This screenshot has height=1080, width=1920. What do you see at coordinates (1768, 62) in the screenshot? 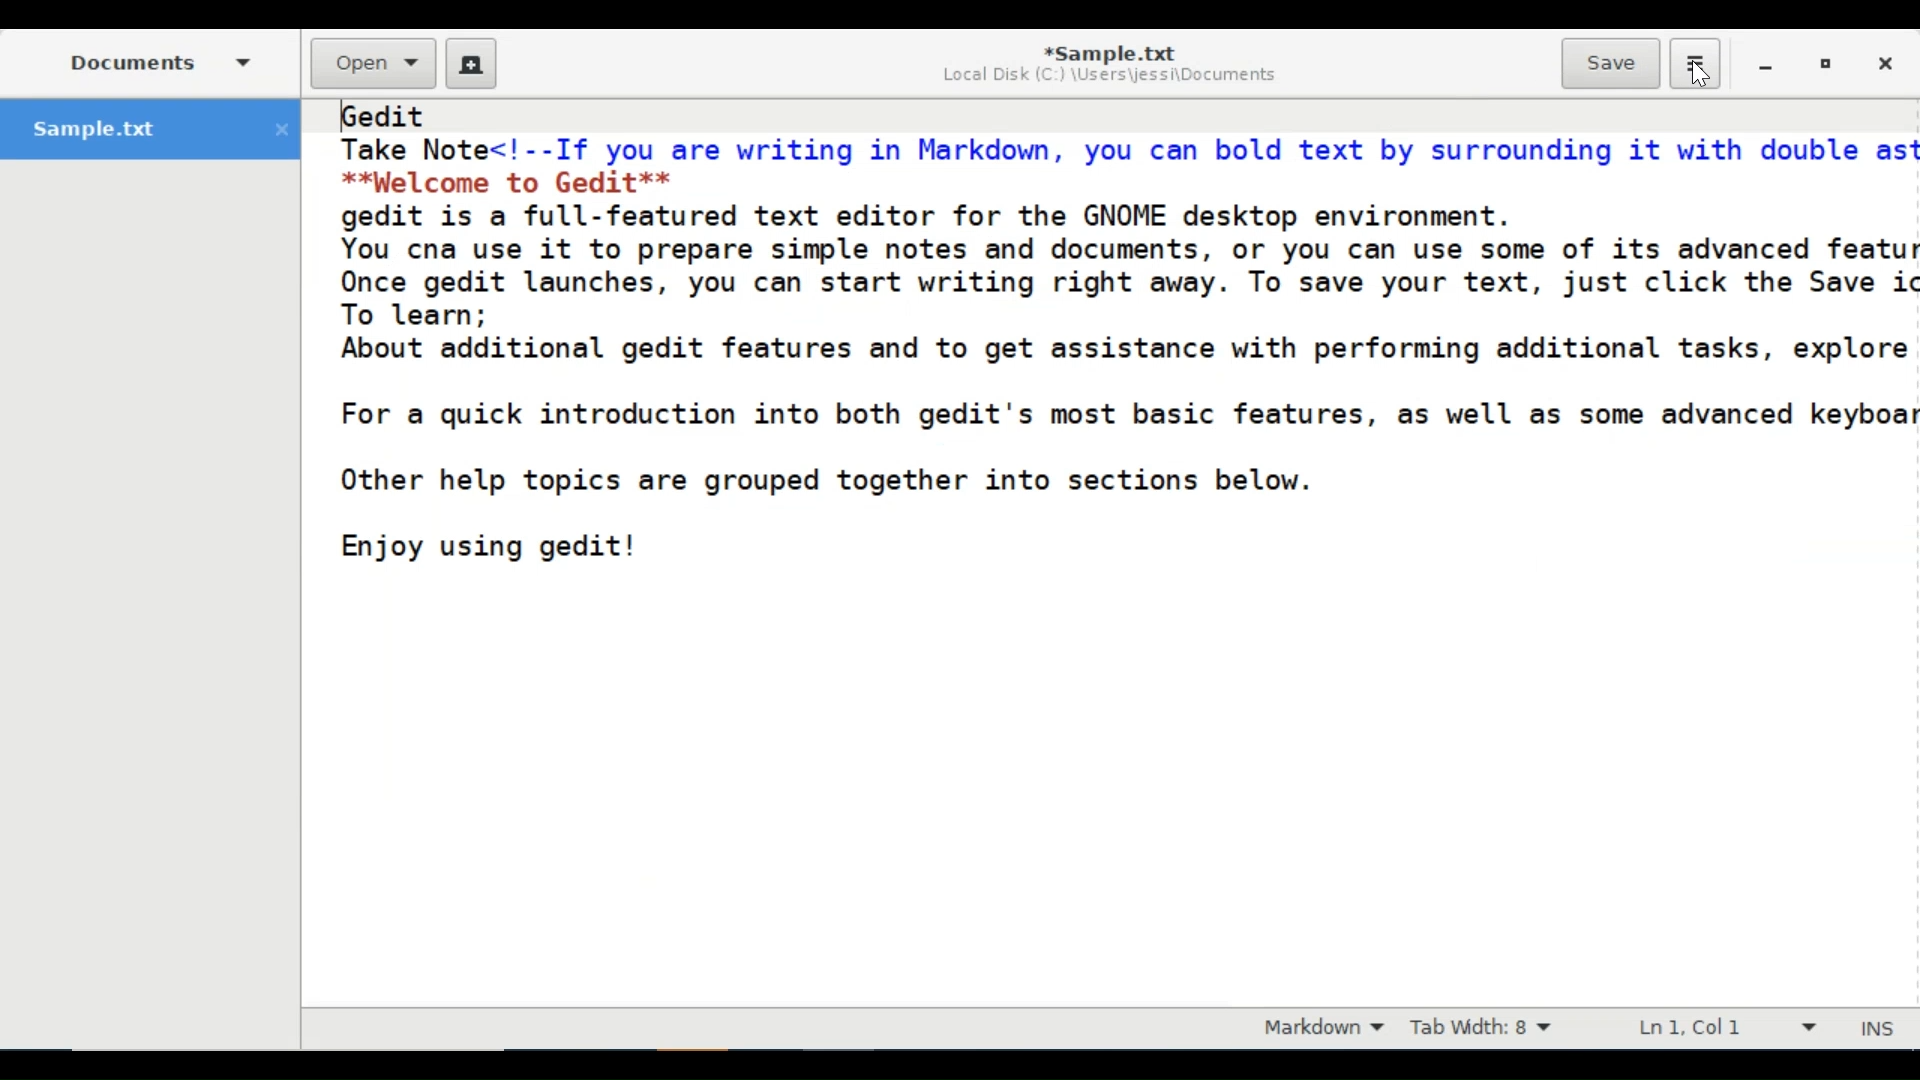
I see `minimize` at bounding box center [1768, 62].